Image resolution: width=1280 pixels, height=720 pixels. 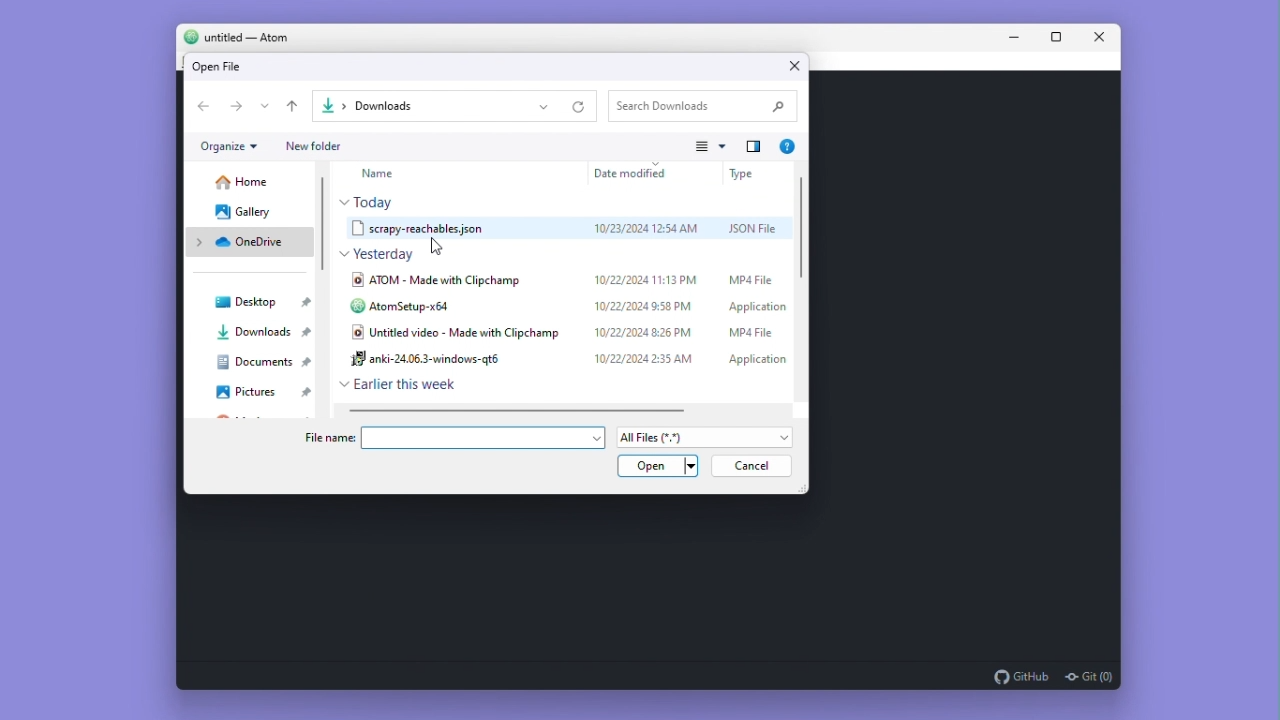 I want to click on Documents, so click(x=262, y=361).